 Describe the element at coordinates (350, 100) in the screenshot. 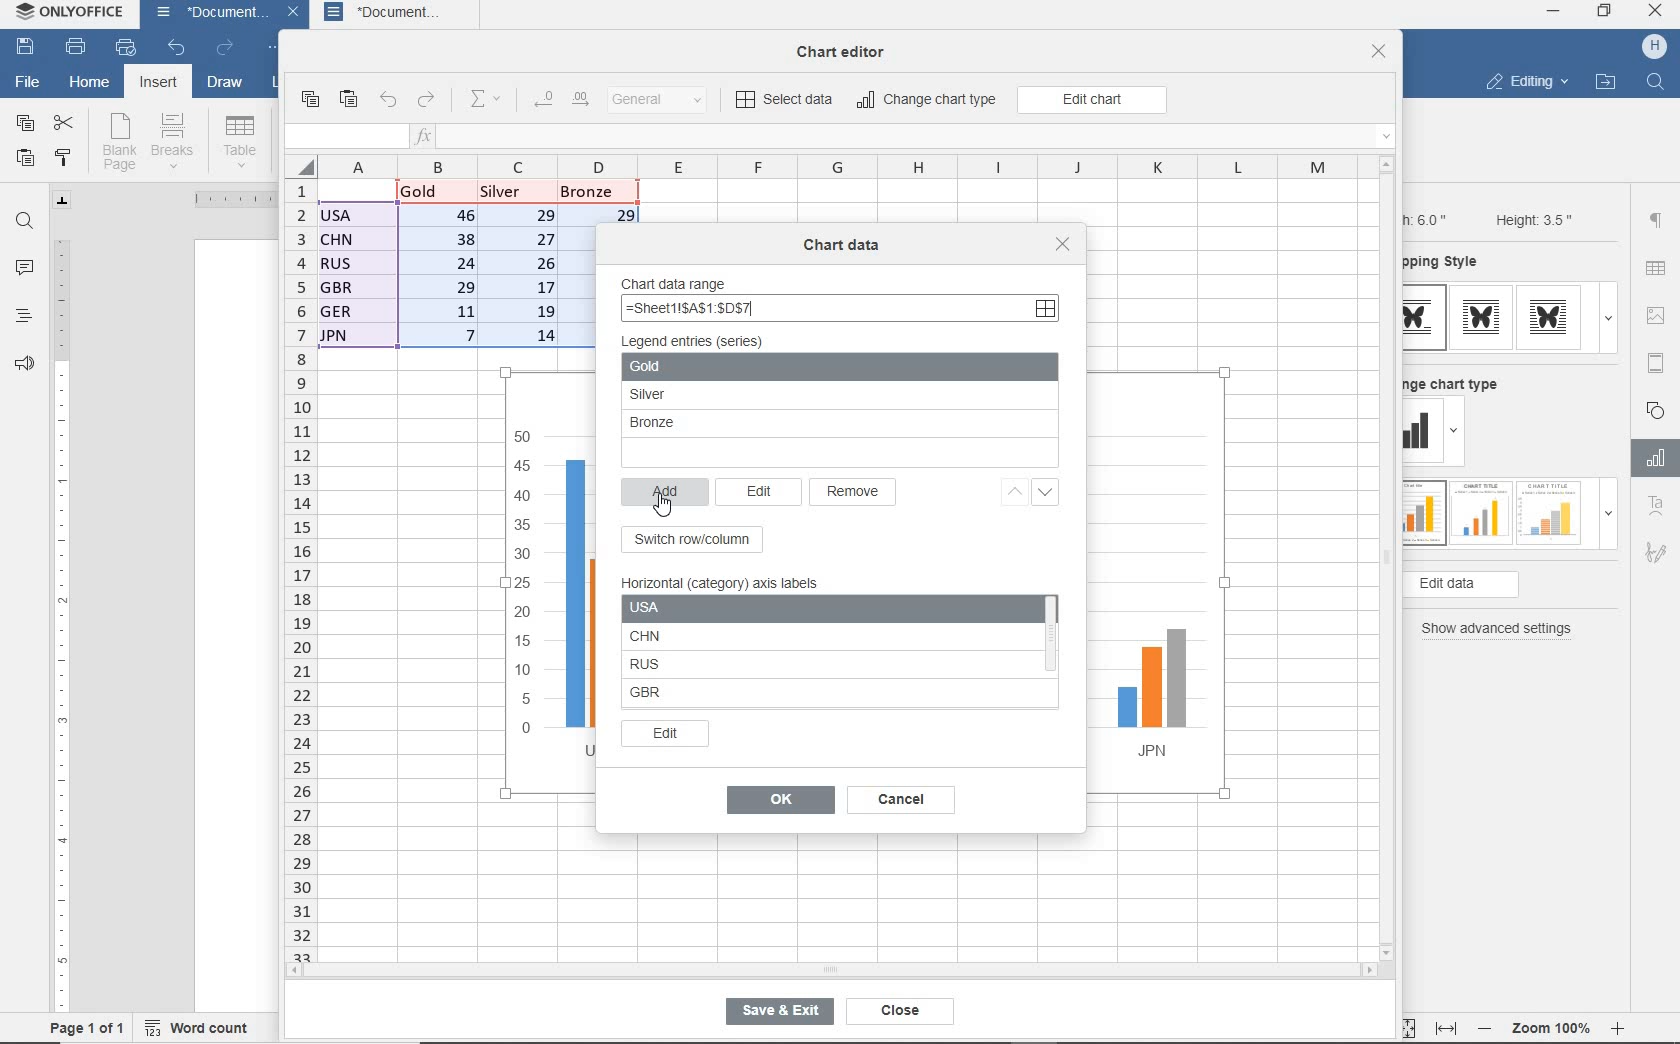

I see `paste` at that location.